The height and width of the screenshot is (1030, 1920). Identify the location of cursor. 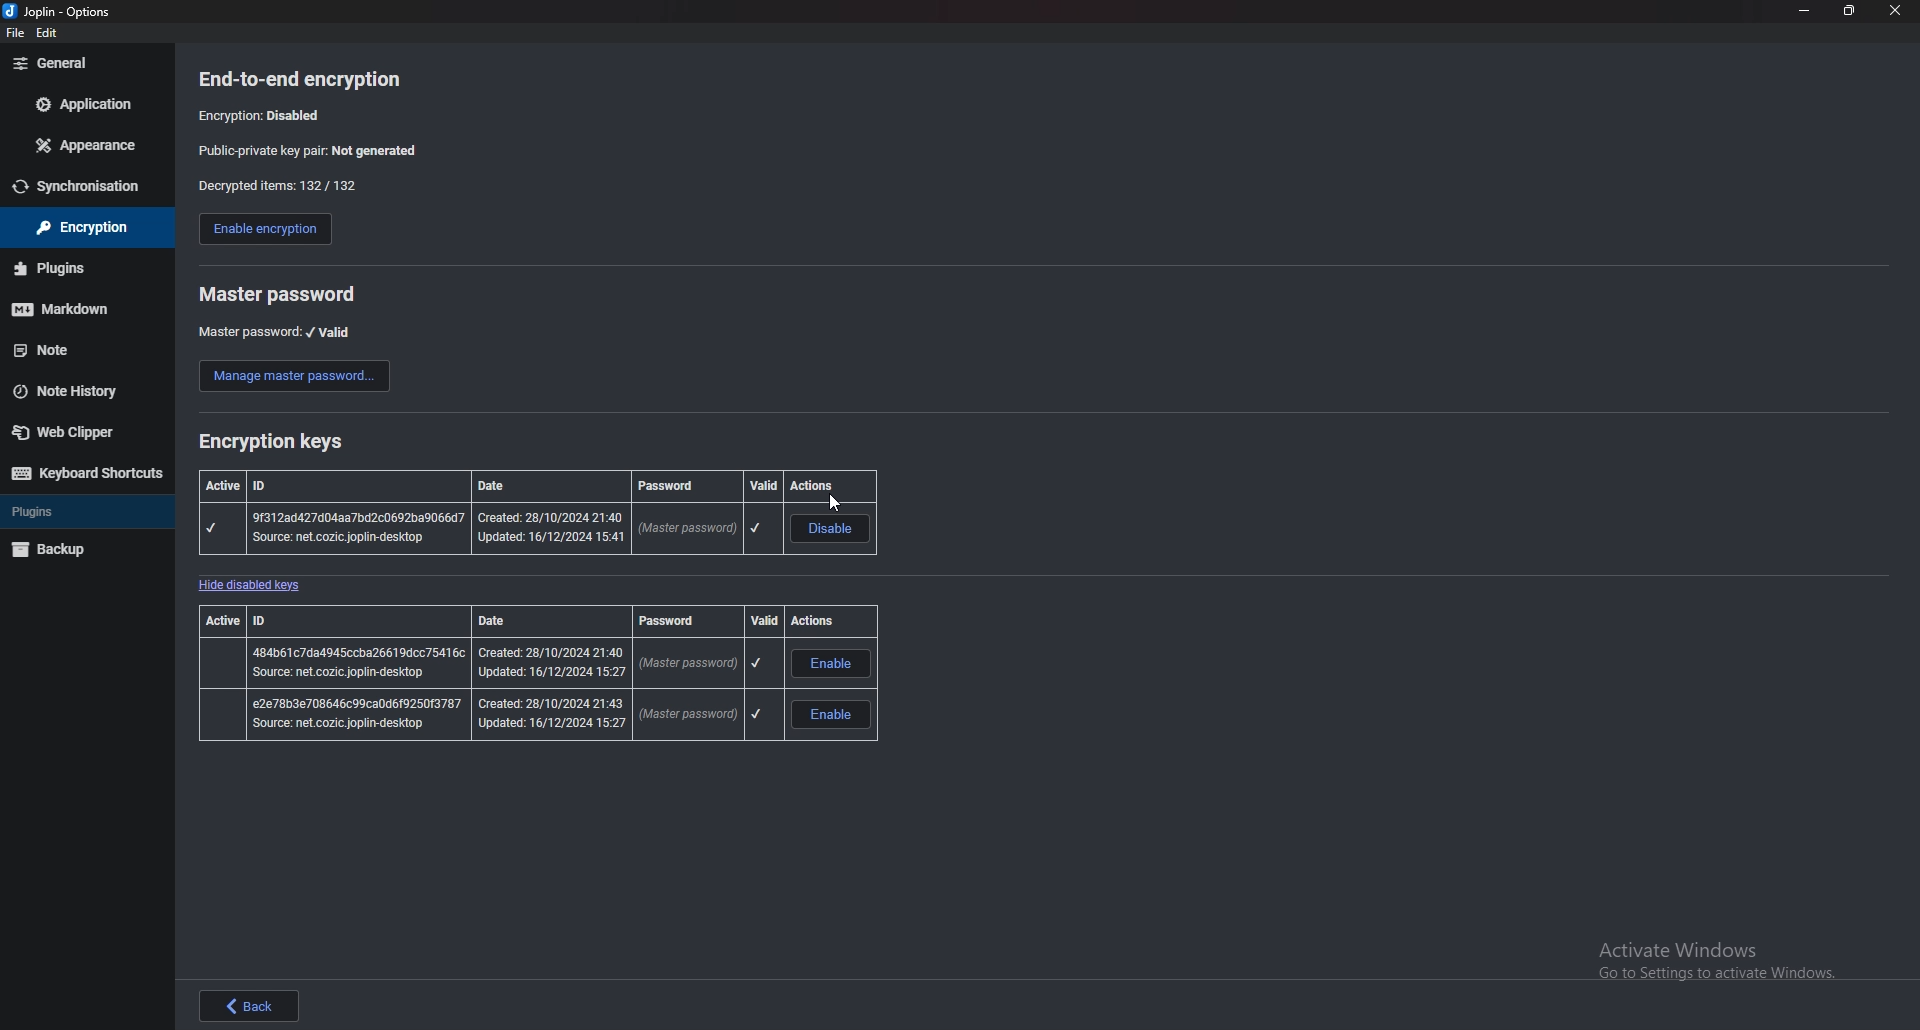
(836, 505).